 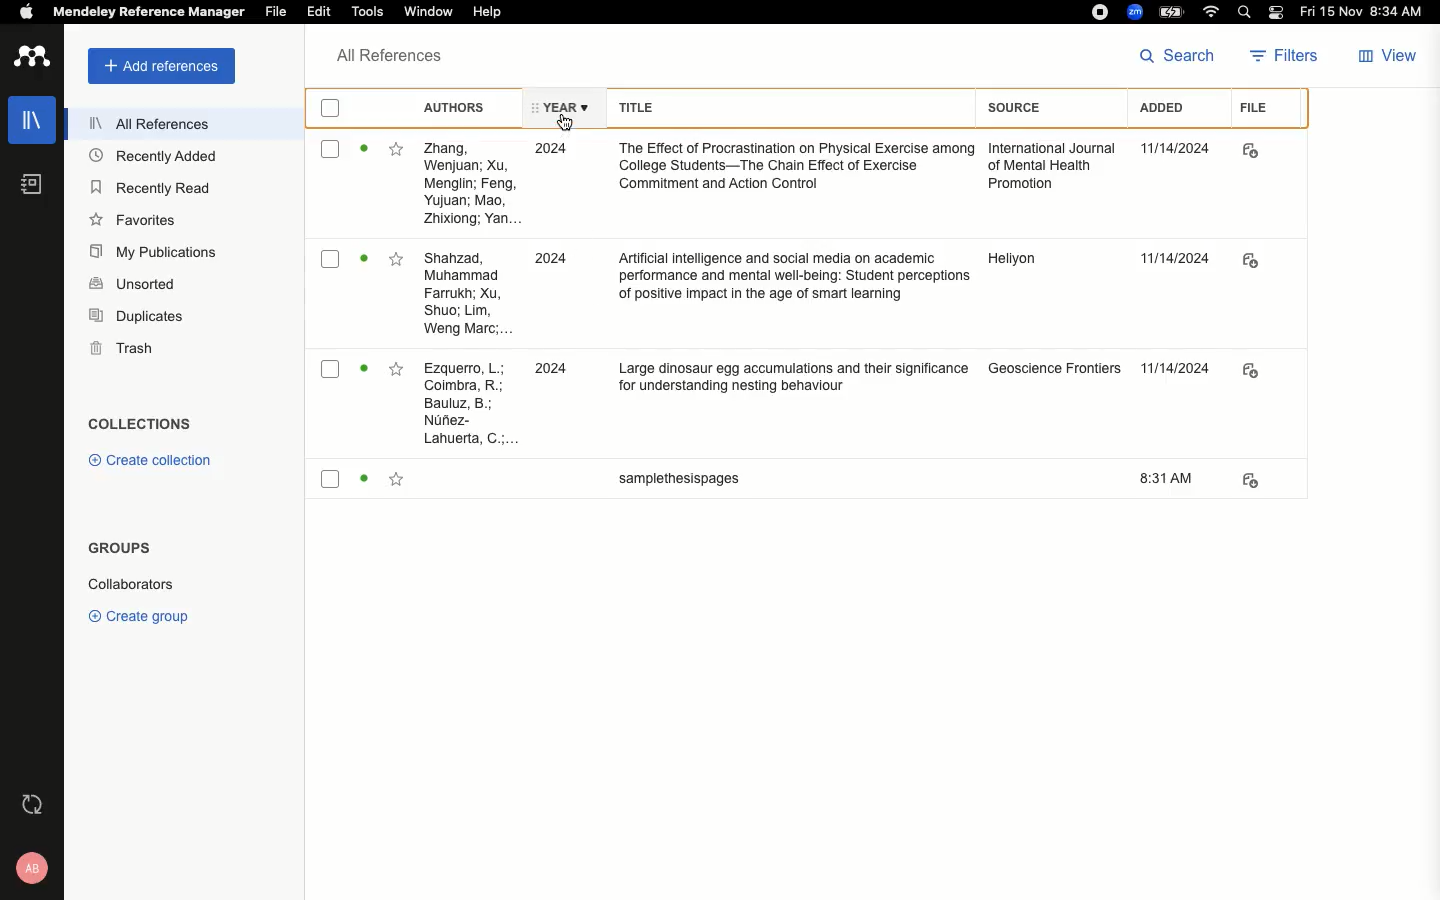 I want to click on Window, so click(x=430, y=12).